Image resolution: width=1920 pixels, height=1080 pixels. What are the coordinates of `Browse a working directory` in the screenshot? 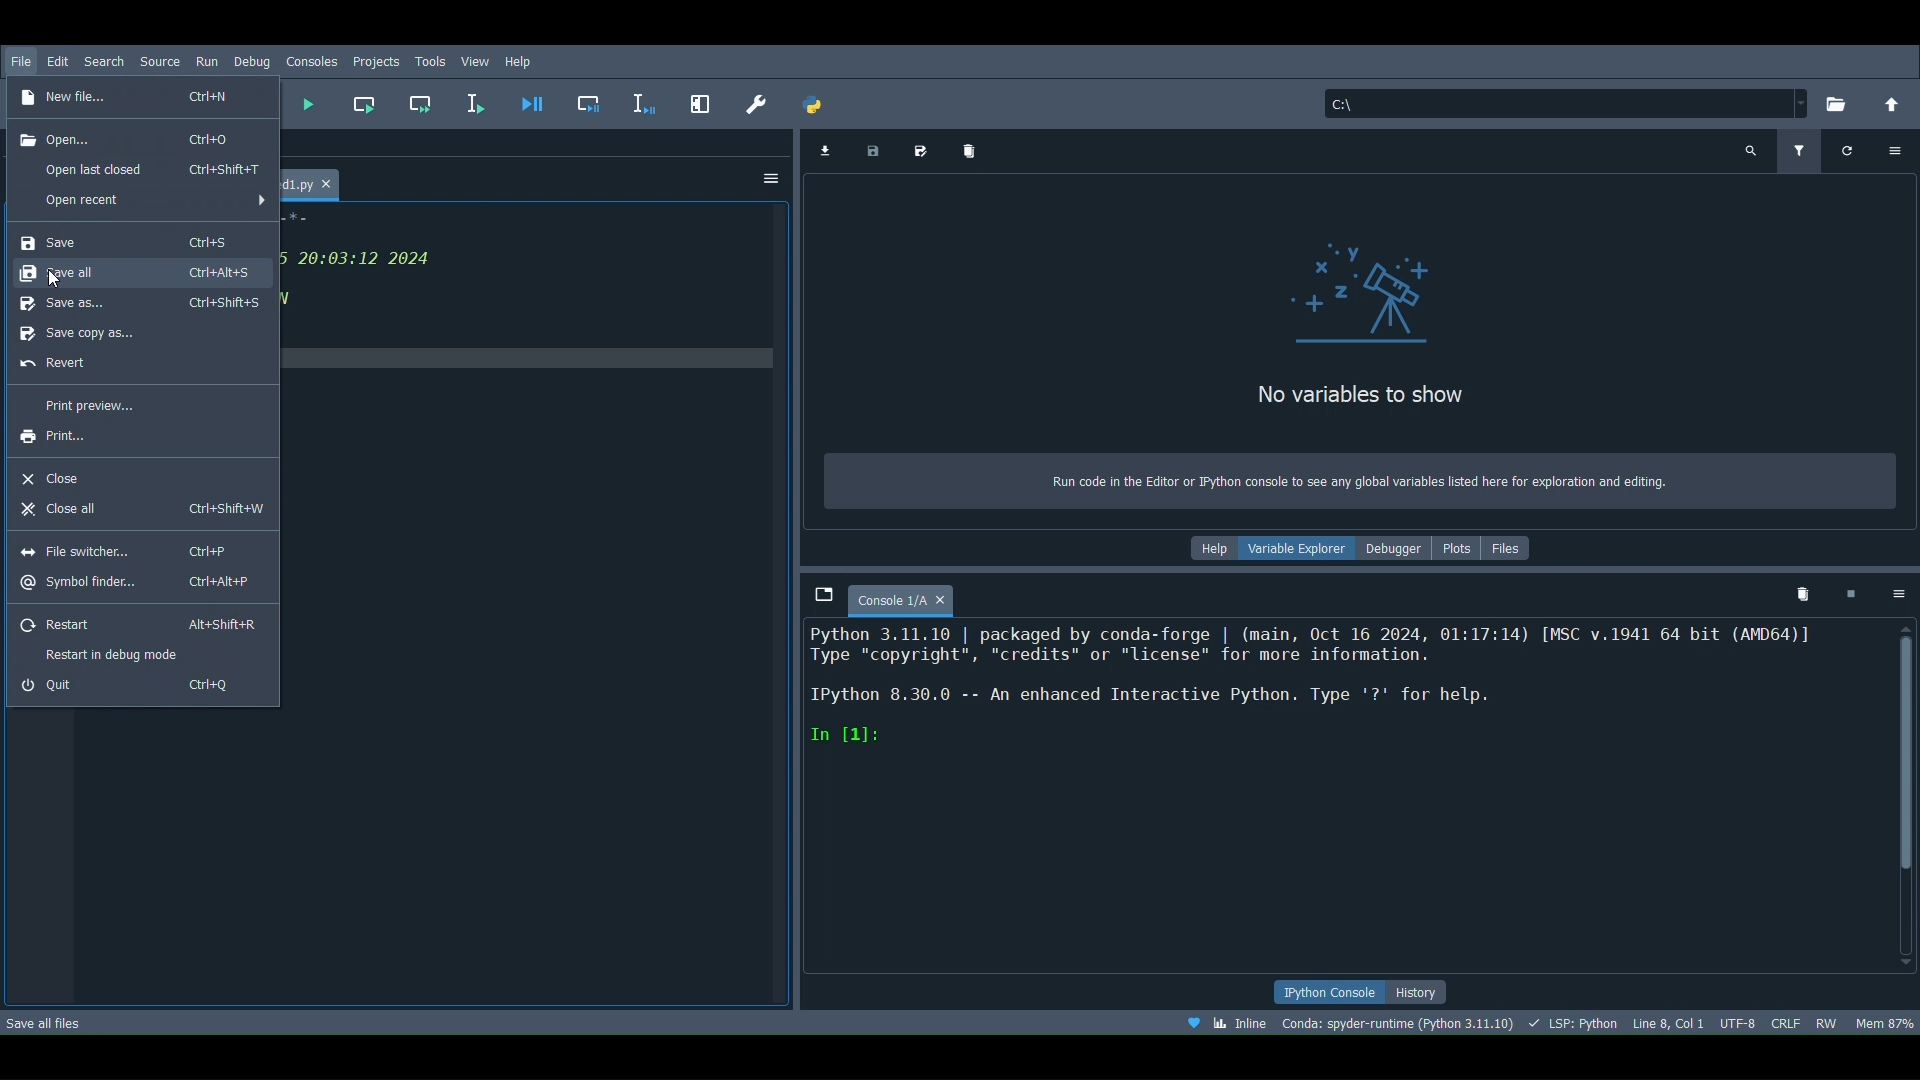 It's located at (1842, 100).